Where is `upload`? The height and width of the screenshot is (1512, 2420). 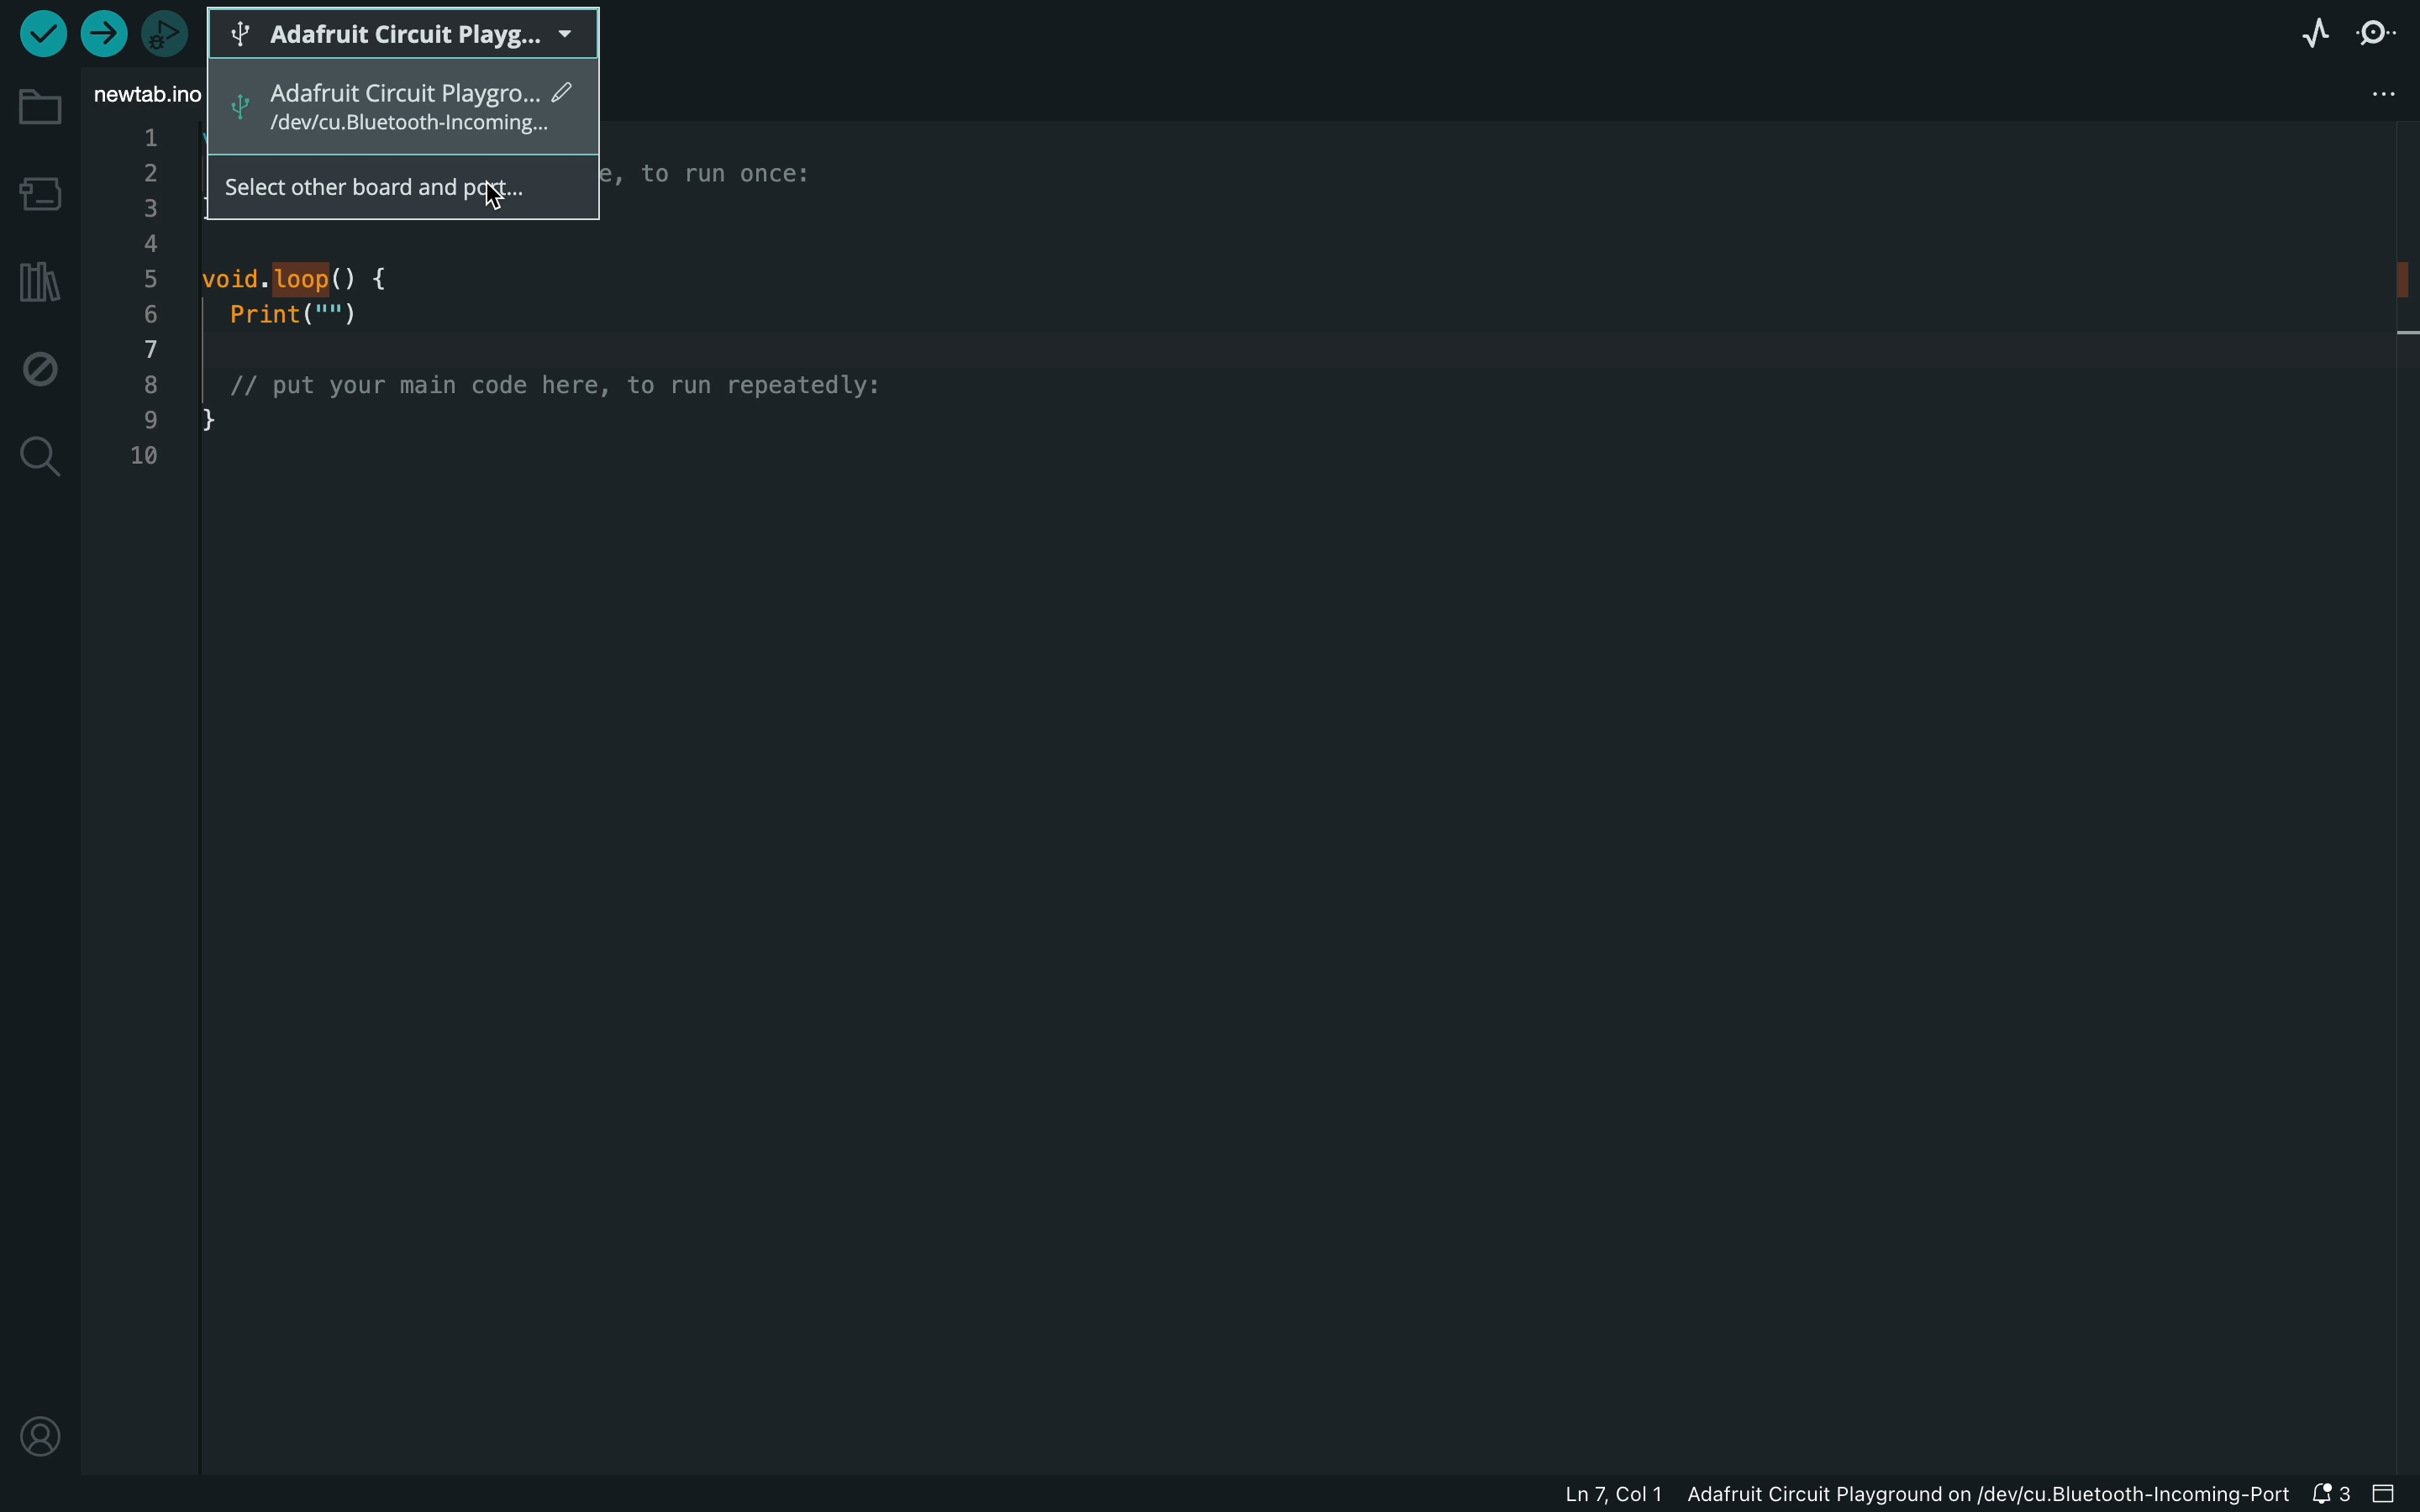
upload is located at coordinates (97, 37).